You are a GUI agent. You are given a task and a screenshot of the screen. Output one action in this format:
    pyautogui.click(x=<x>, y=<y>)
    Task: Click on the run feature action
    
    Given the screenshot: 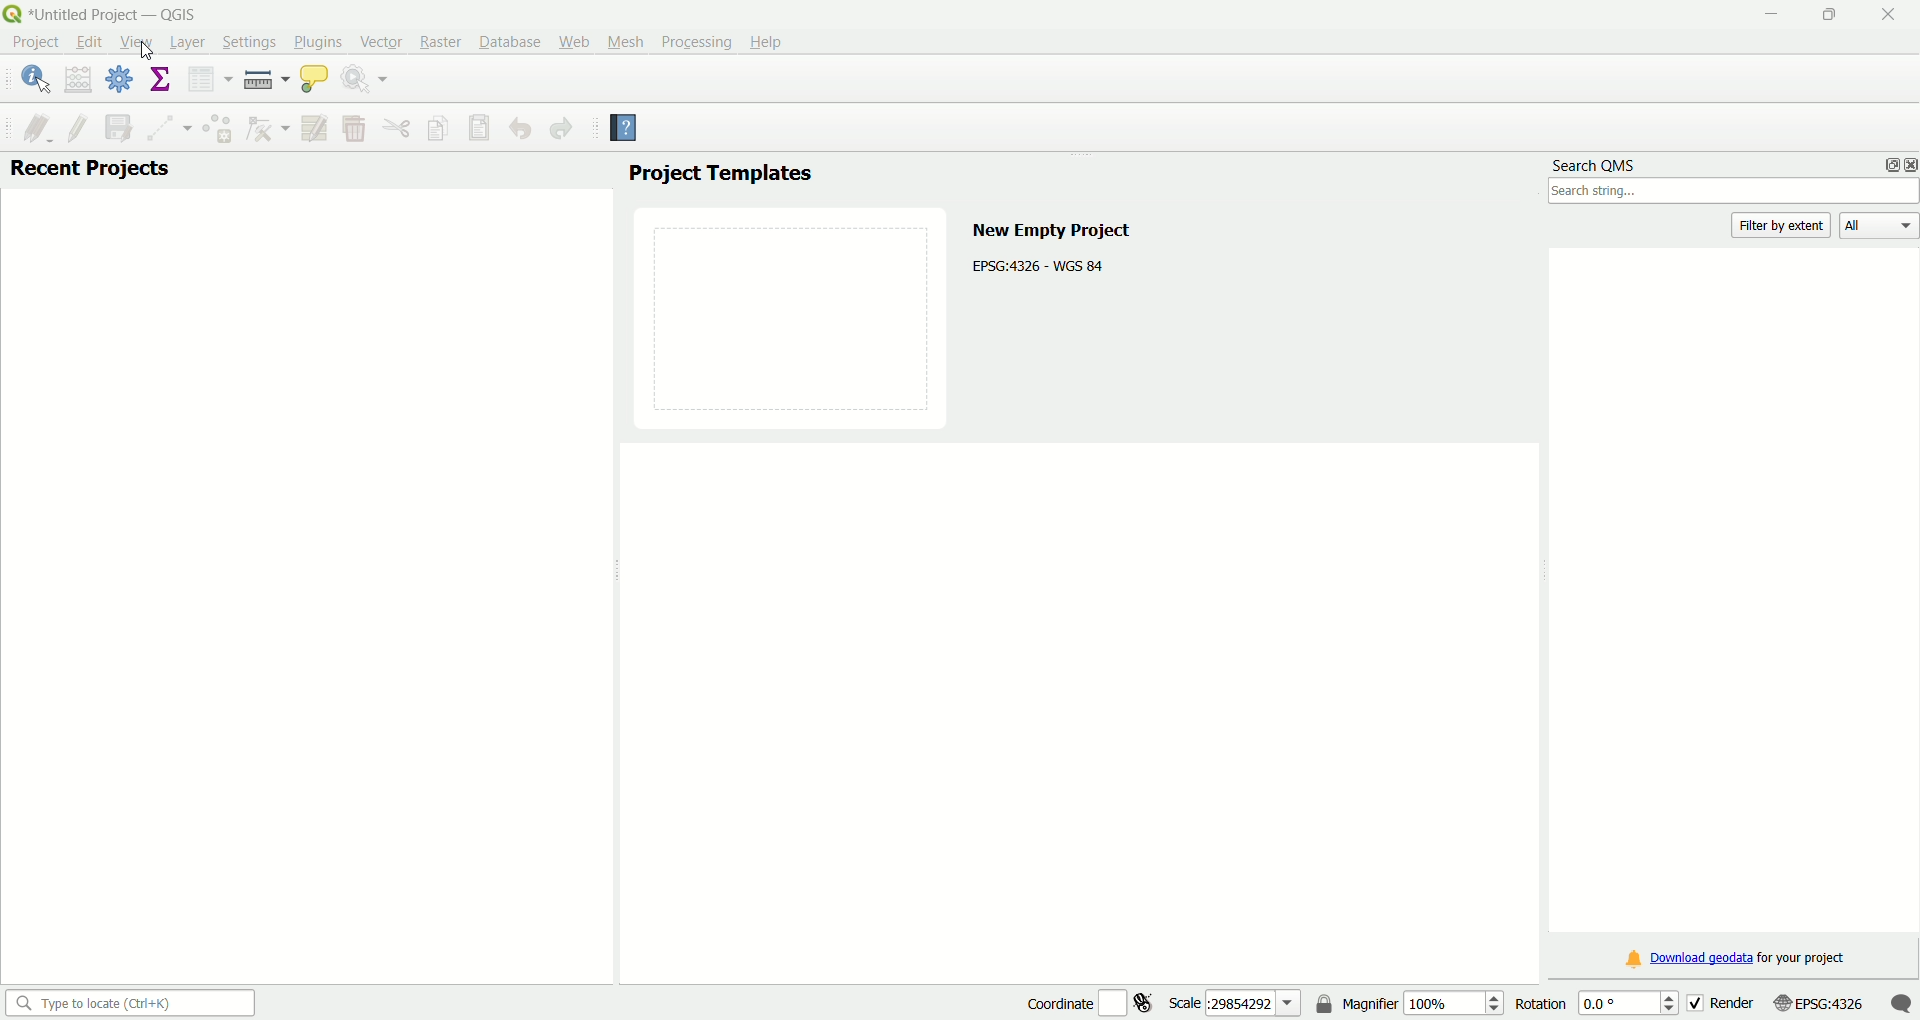 What is the action you would take?
    pyautogui.click(x=368, y=81)
    